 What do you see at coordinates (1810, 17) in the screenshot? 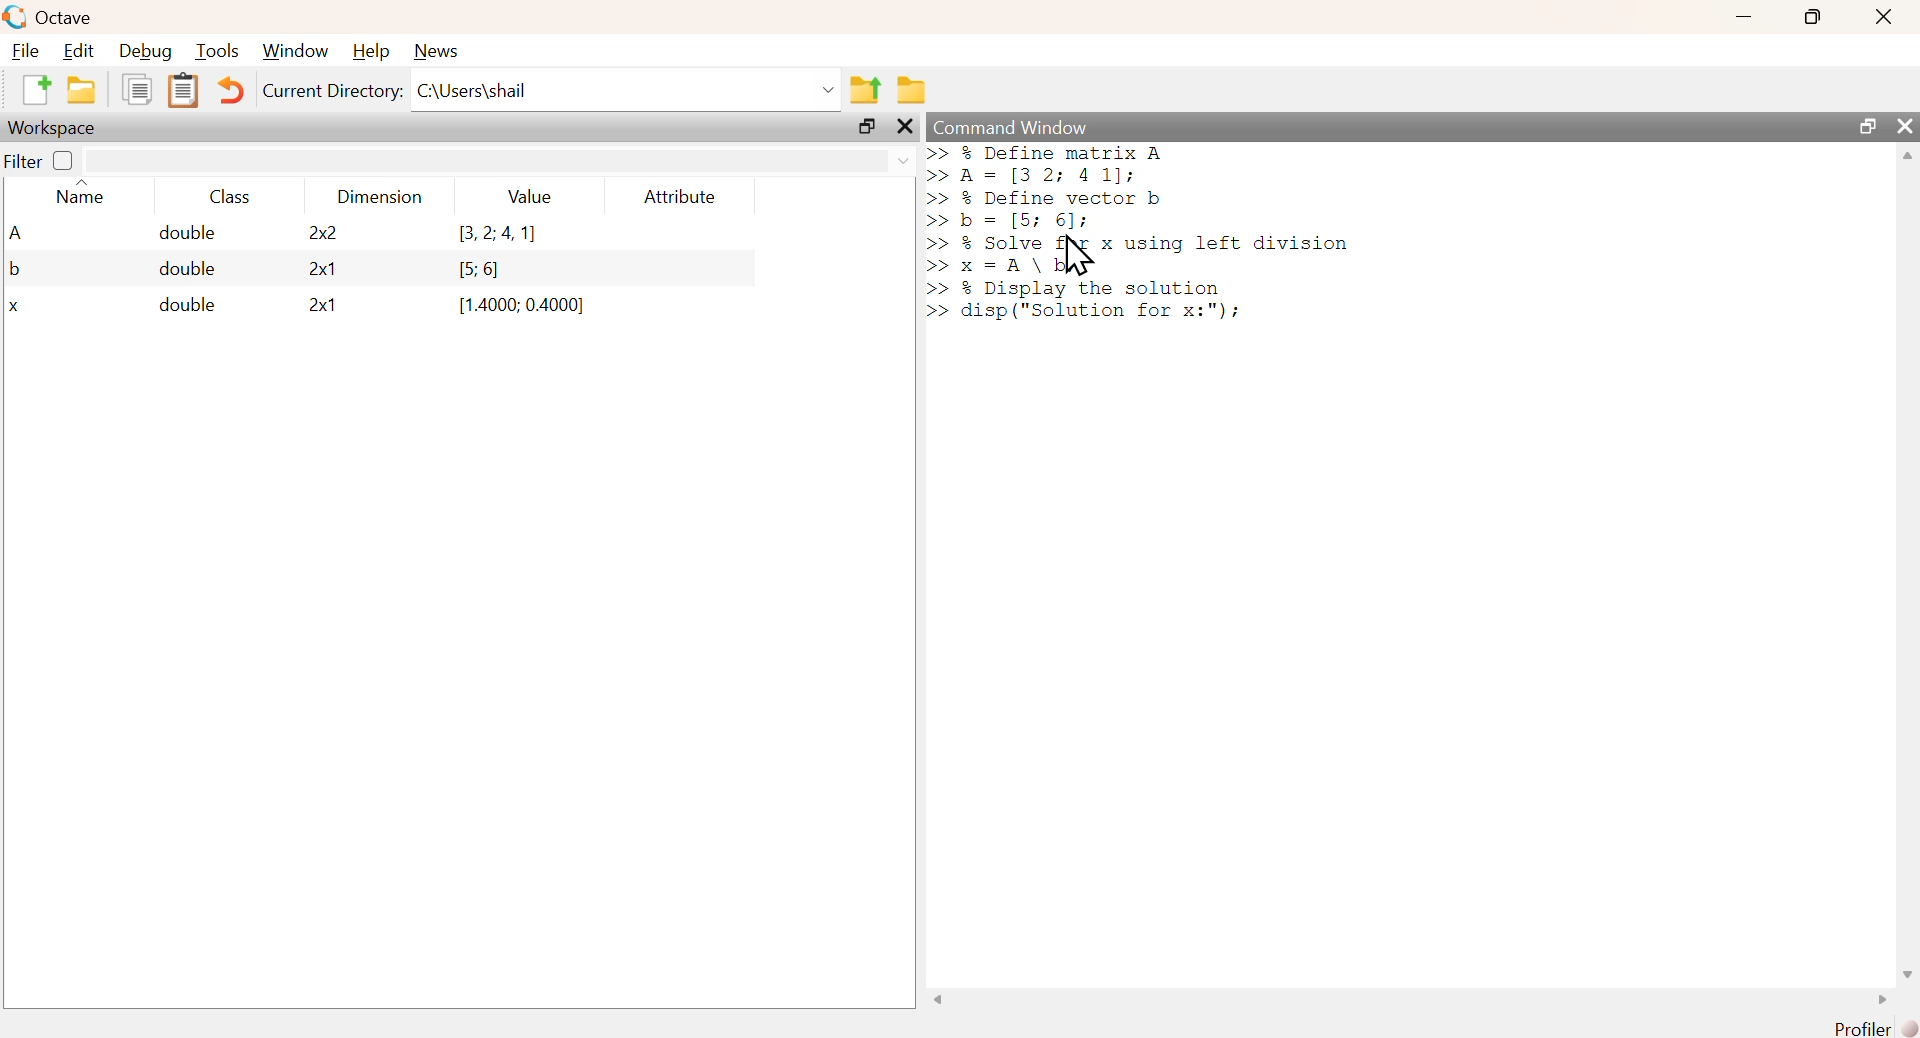
I see `maximize` at bounding box center [1810, 17].